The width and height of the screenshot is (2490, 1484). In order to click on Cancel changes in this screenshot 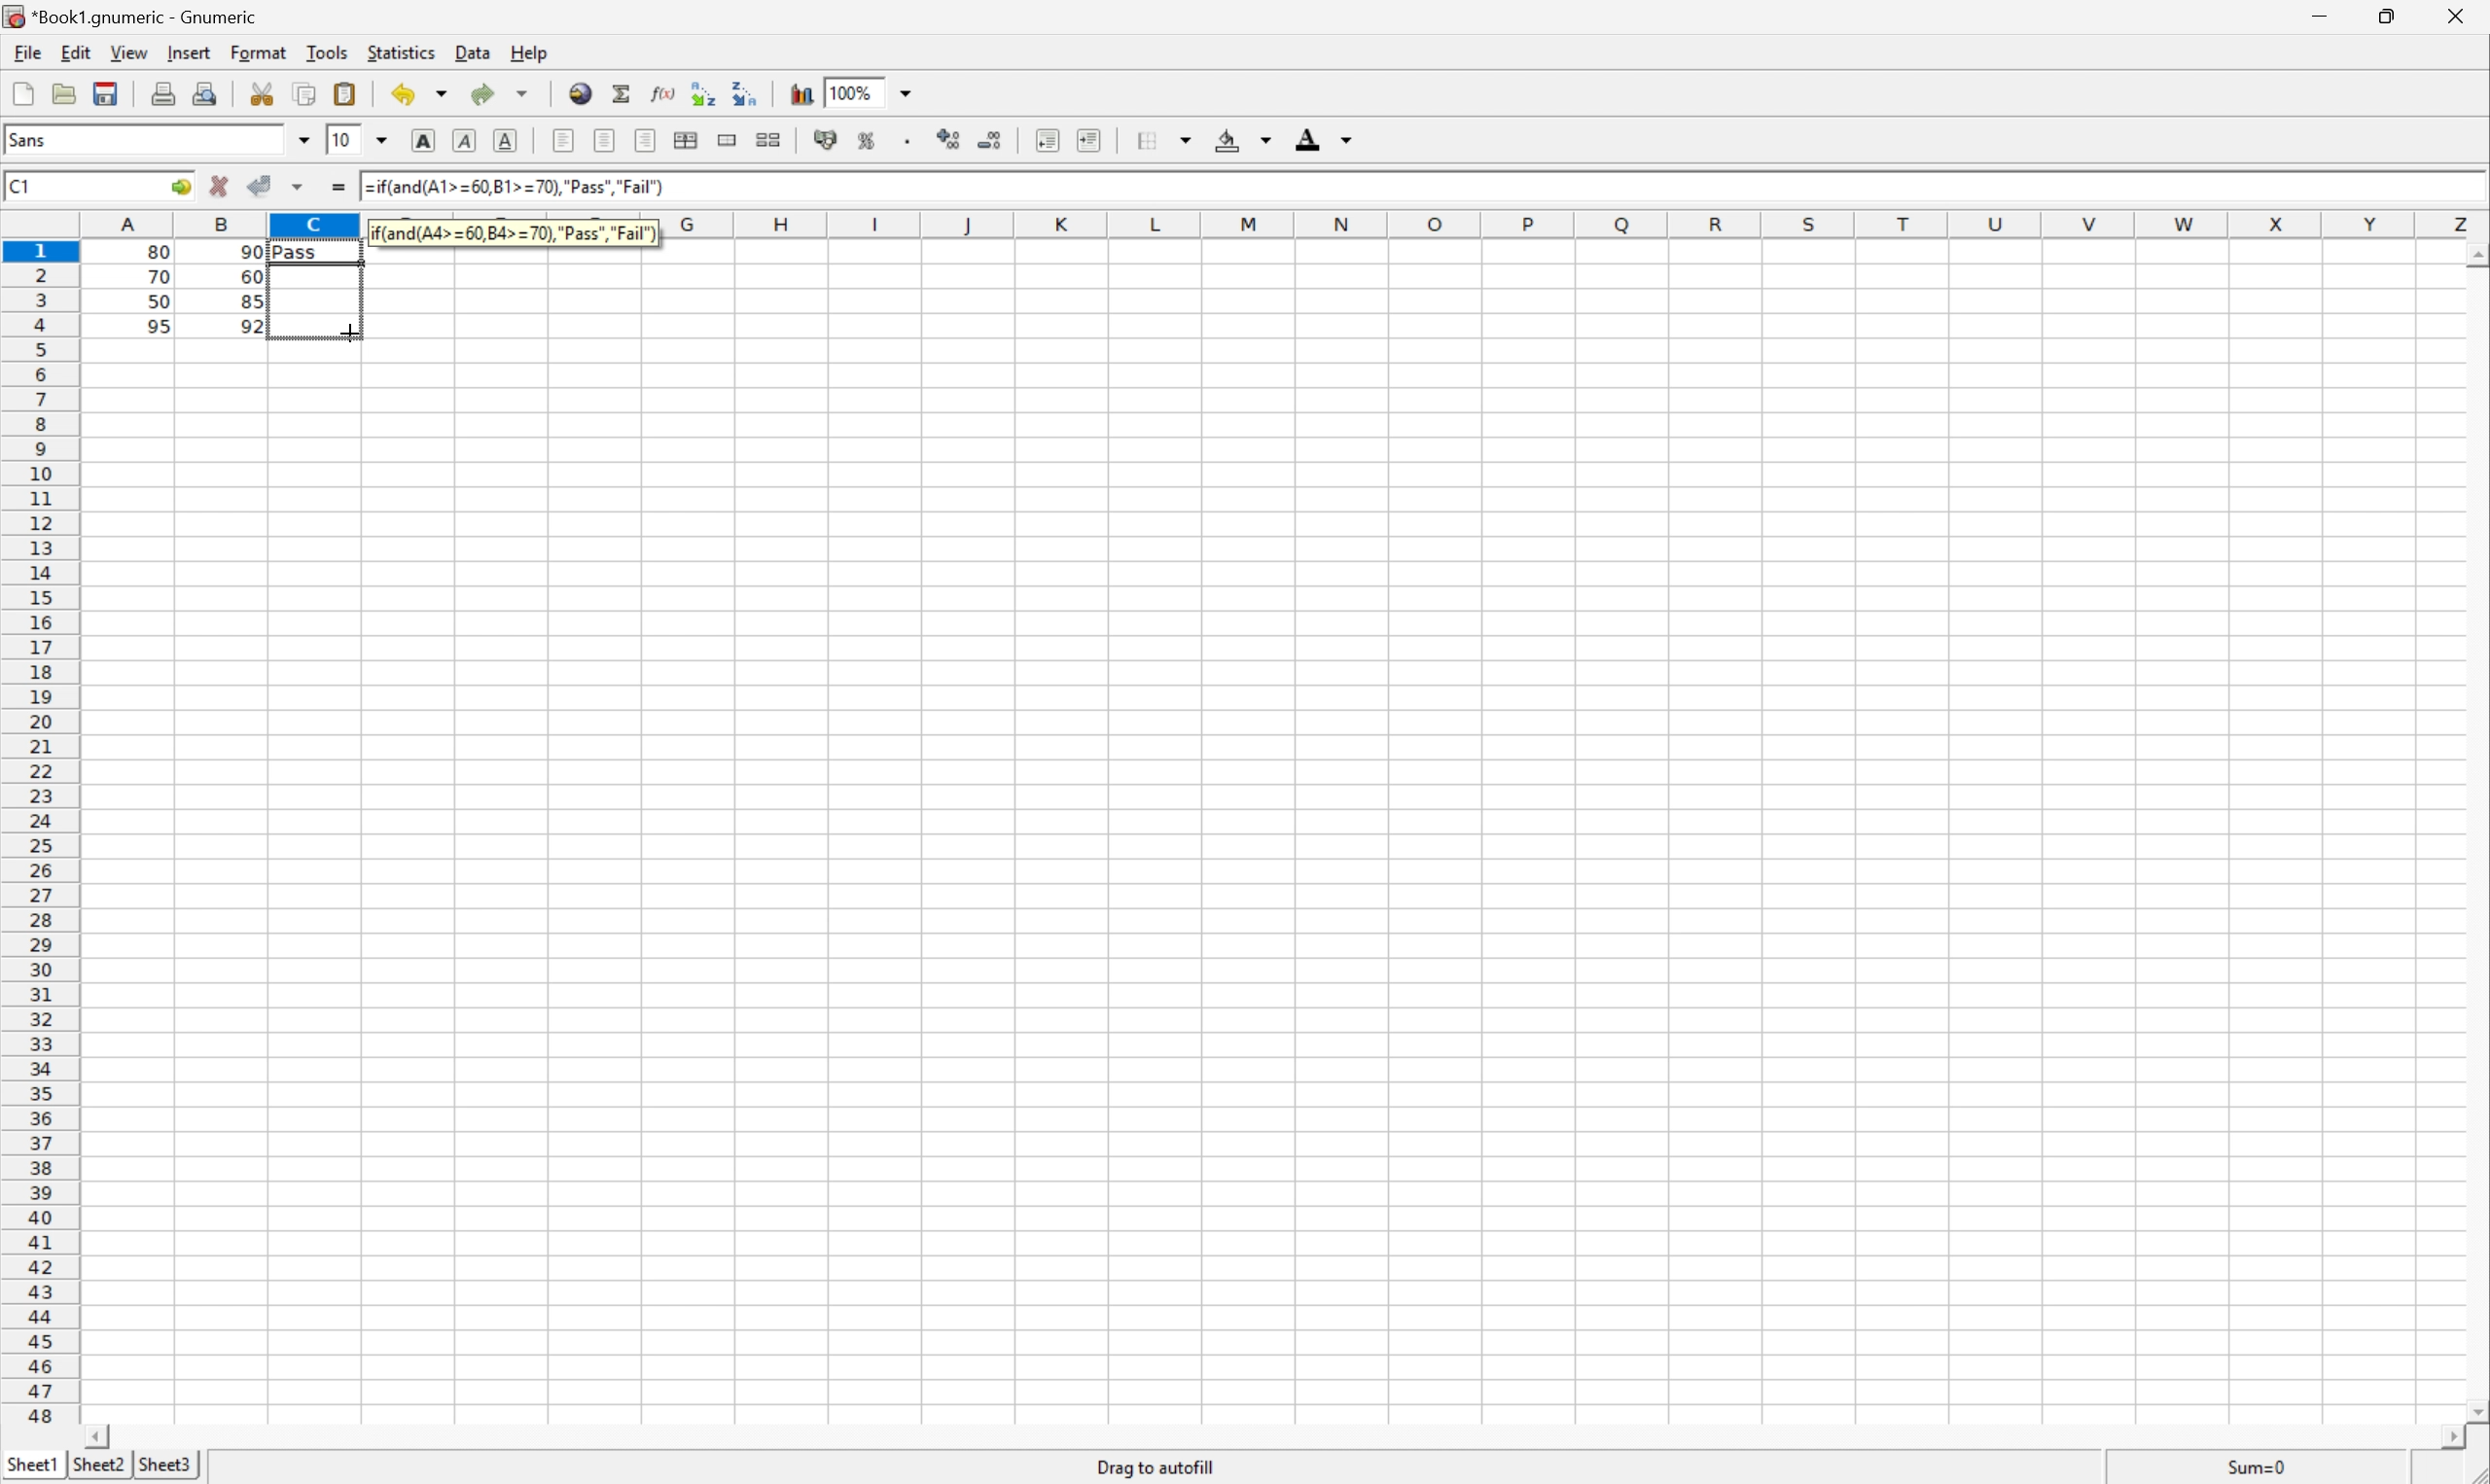, I will do `click(220, 187)`.